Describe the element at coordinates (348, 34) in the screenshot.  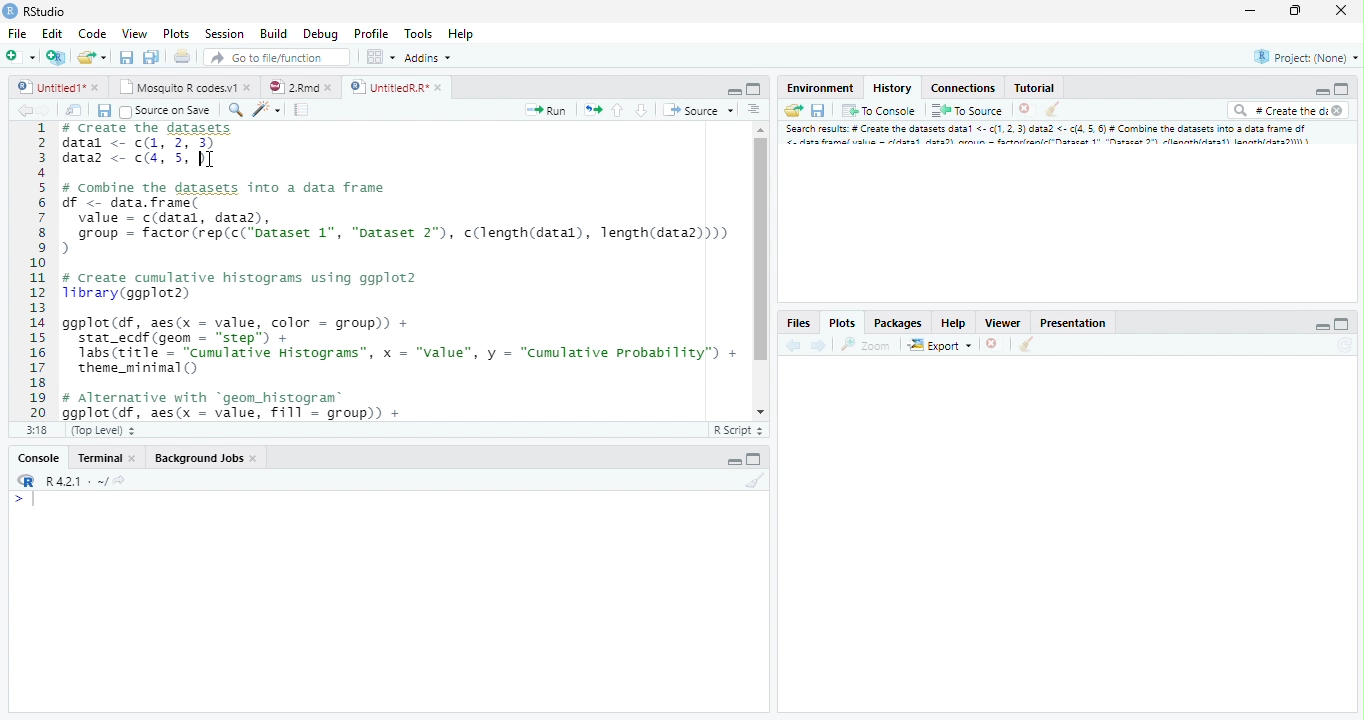
I see `Debug` at that location.